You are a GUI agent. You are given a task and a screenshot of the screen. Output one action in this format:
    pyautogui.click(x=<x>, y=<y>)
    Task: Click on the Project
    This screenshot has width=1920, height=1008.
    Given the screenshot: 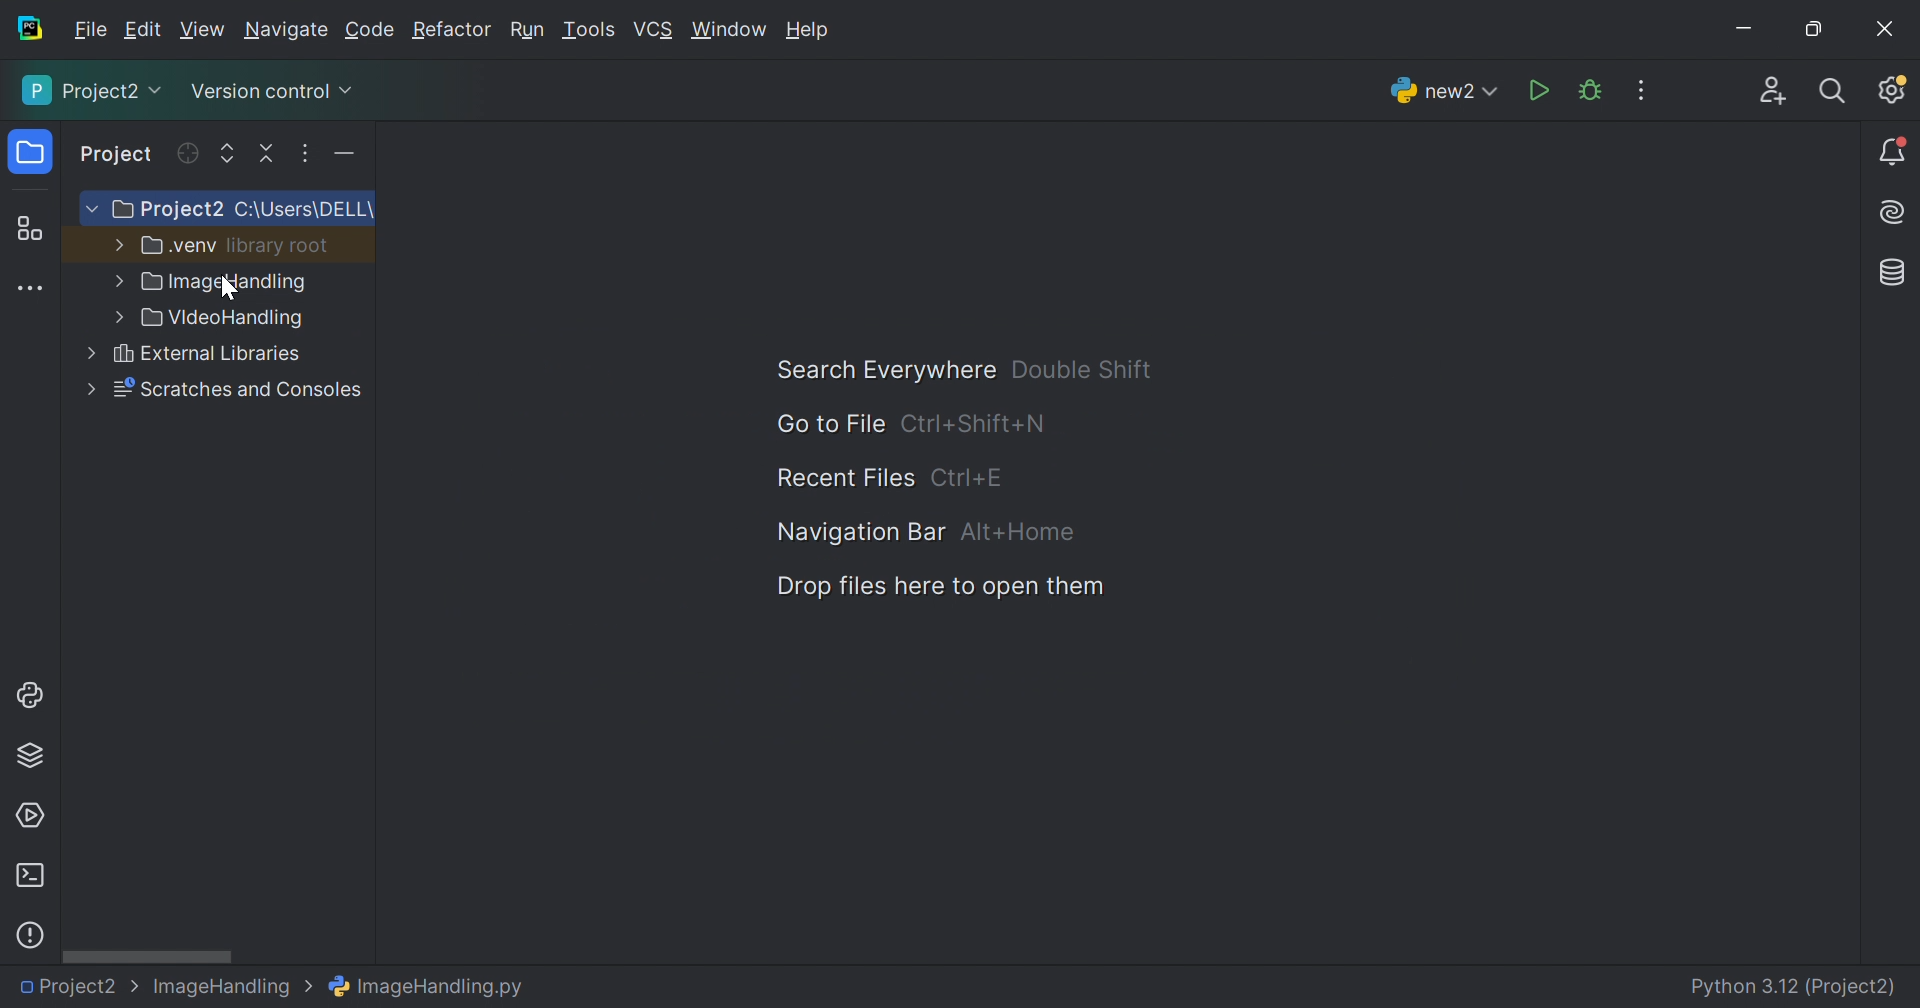 What is the action you would take?
    pyautogui.click(x=118, y=156)
    